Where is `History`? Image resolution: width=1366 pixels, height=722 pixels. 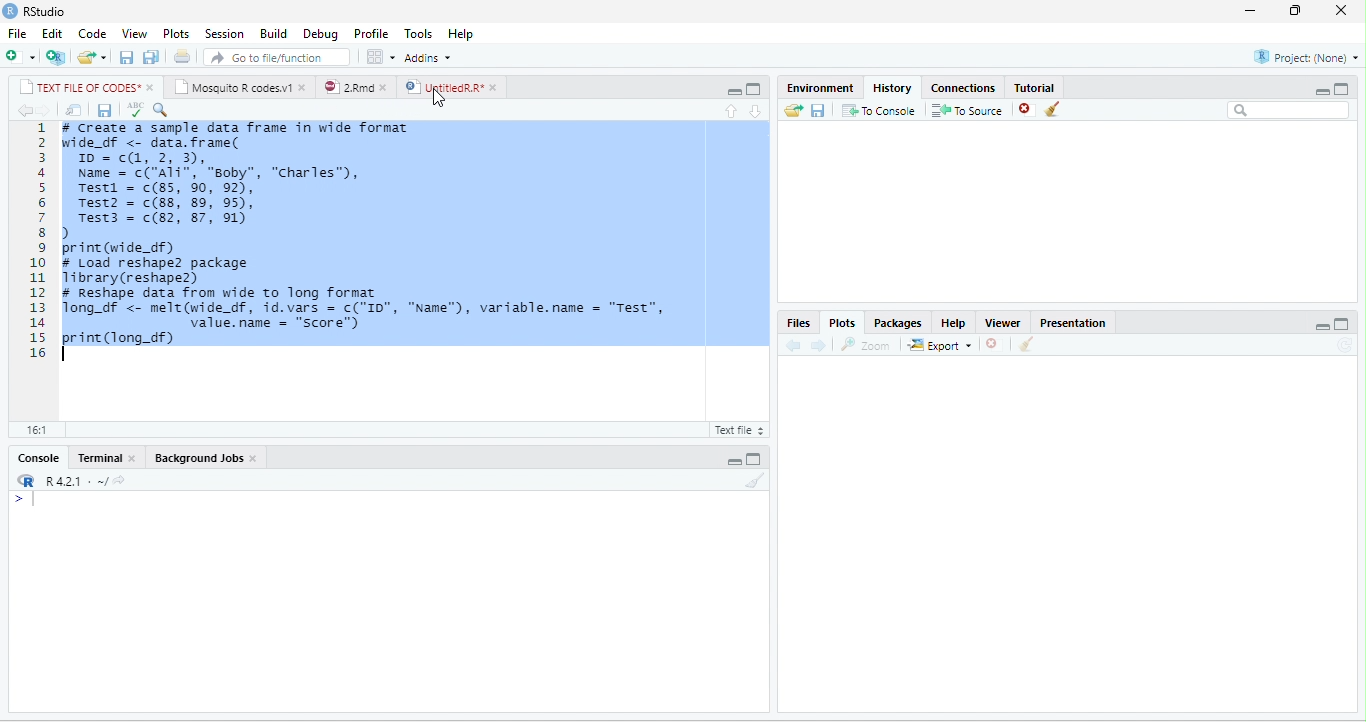
History is located at coordinates (892, 88).